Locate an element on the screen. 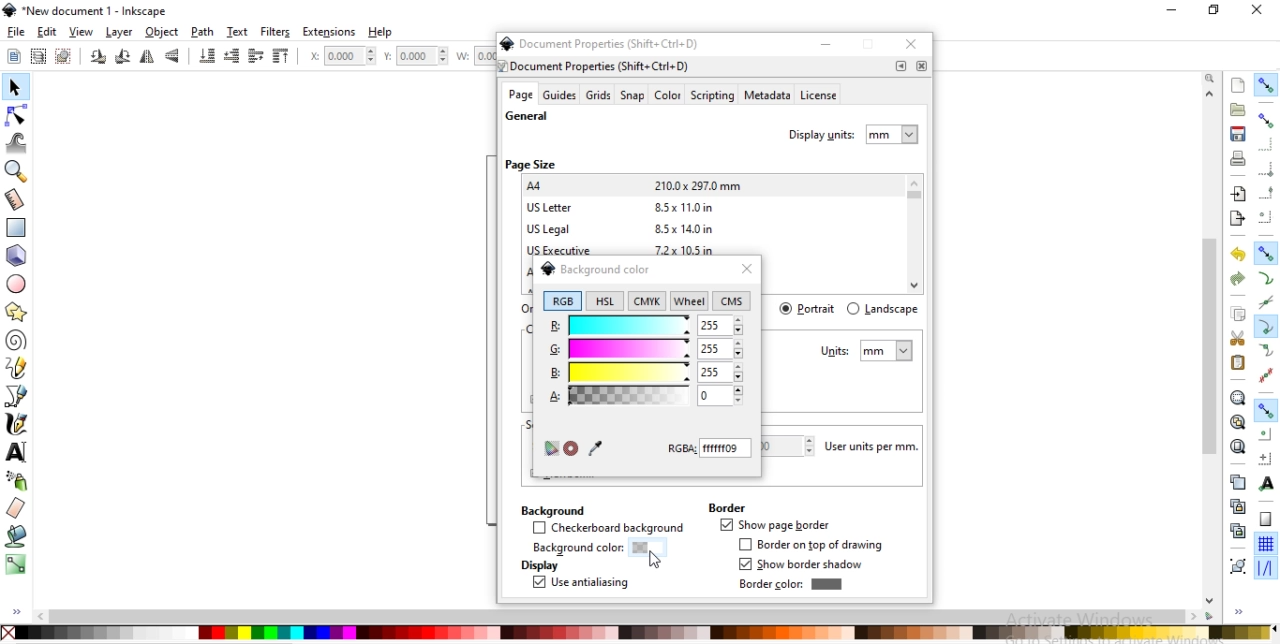 This screenshot has width=1280, height=644. how border shadow is located at coordinates (804, 565).